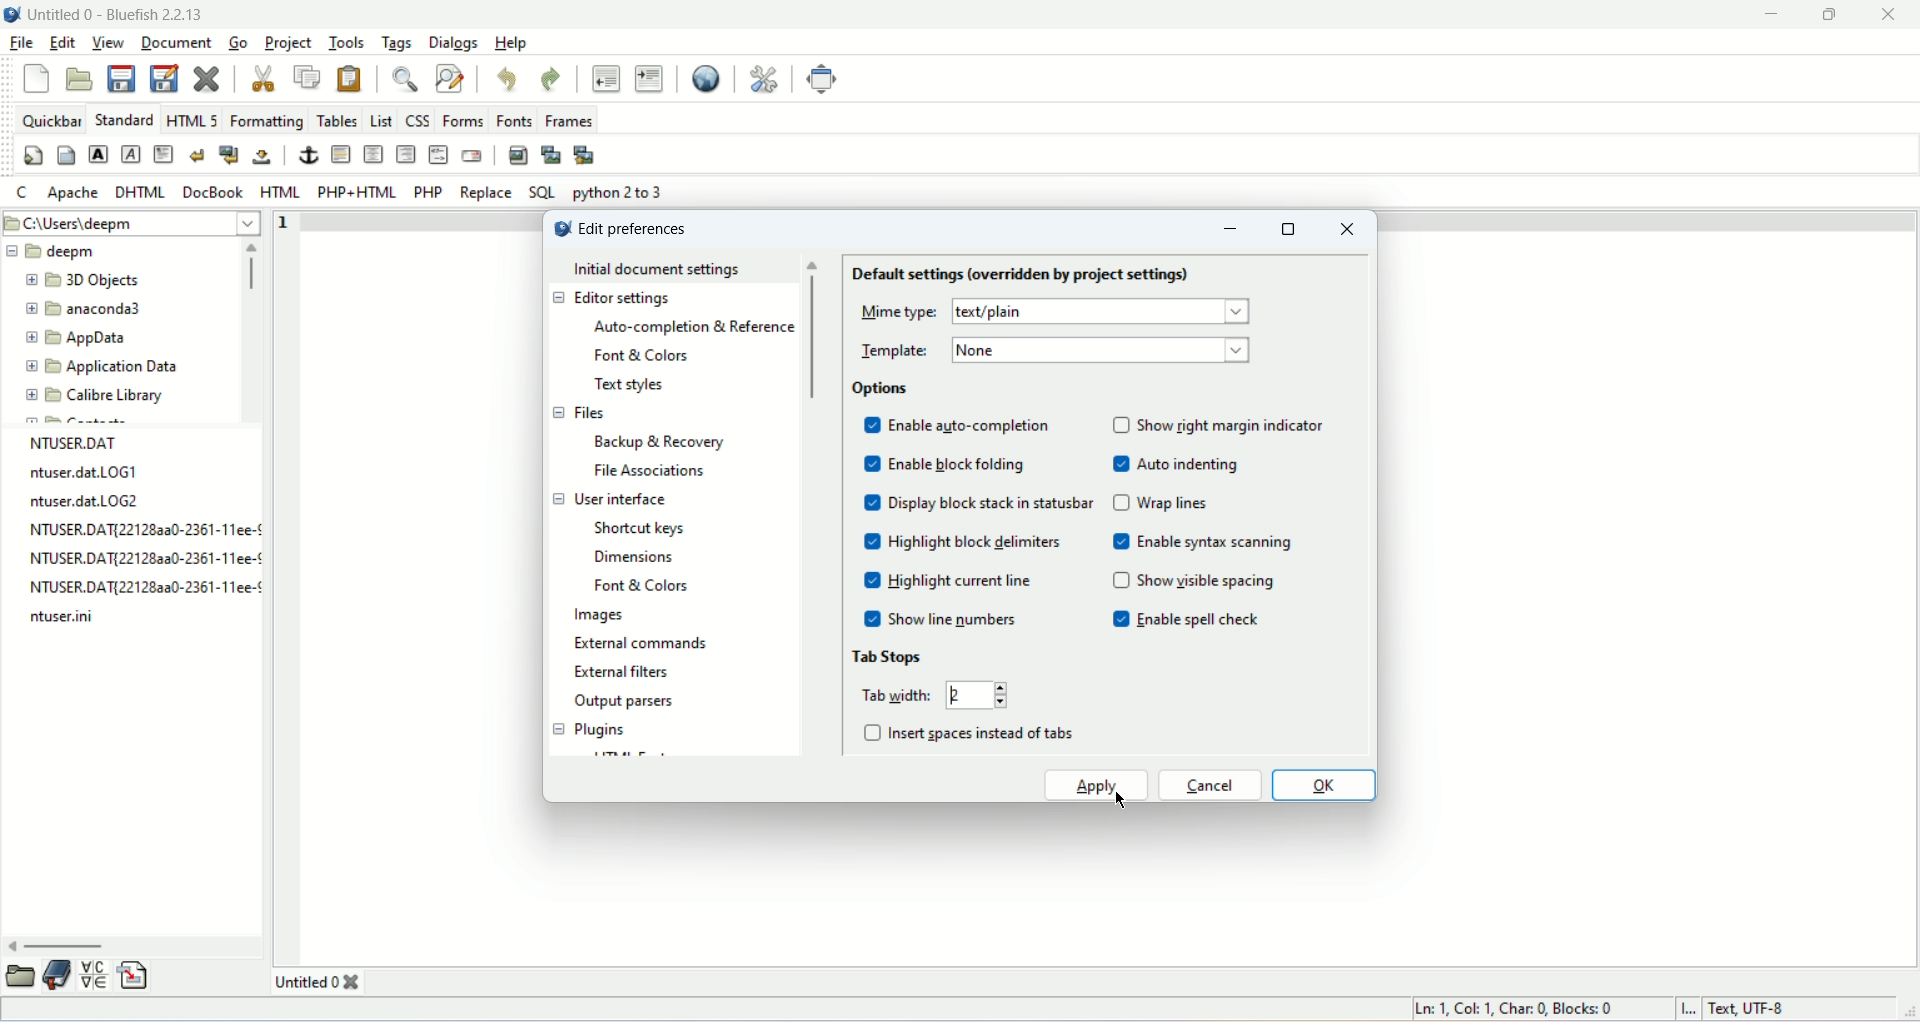 Image resolution: width=1920 pixels, height=1022 pixels. Describe the element at coordinates (1833, 15) in the screenshot. I see `maximize` at that location.